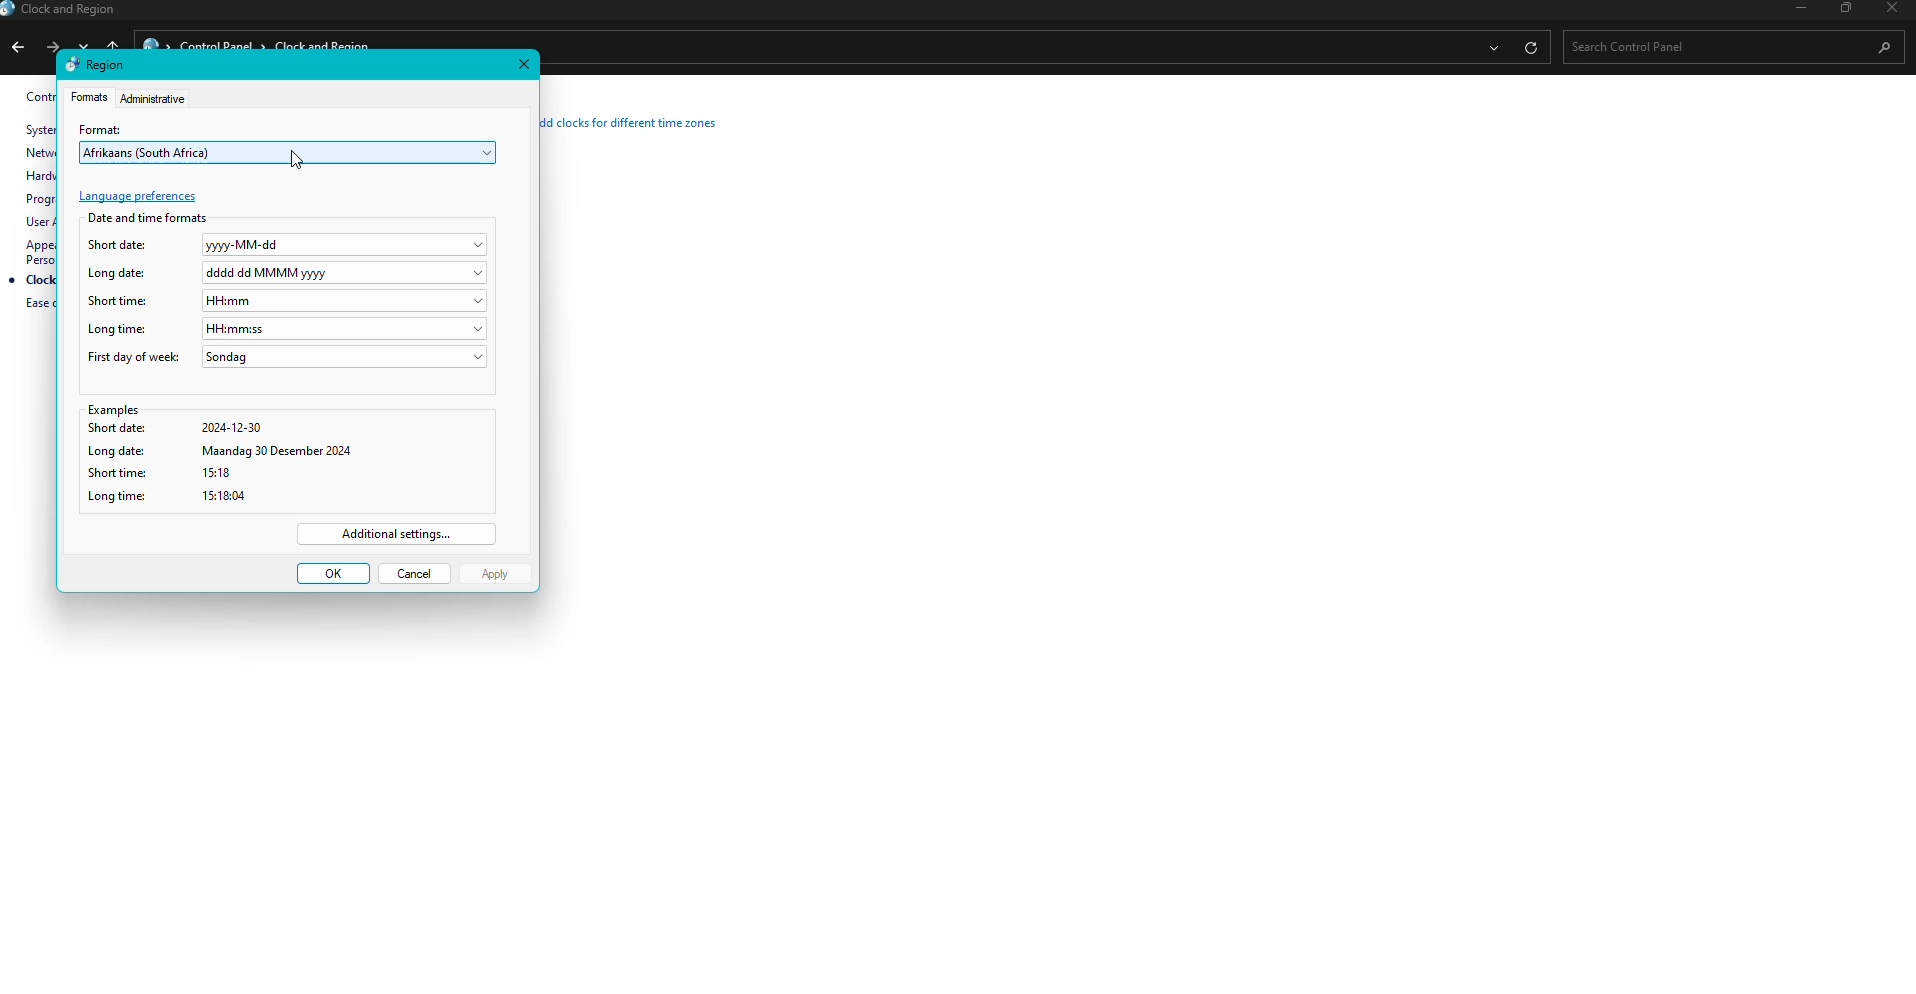  Describe the element at coordinates (64, 11) in the screenshot. I see `Clock and region` at that location.